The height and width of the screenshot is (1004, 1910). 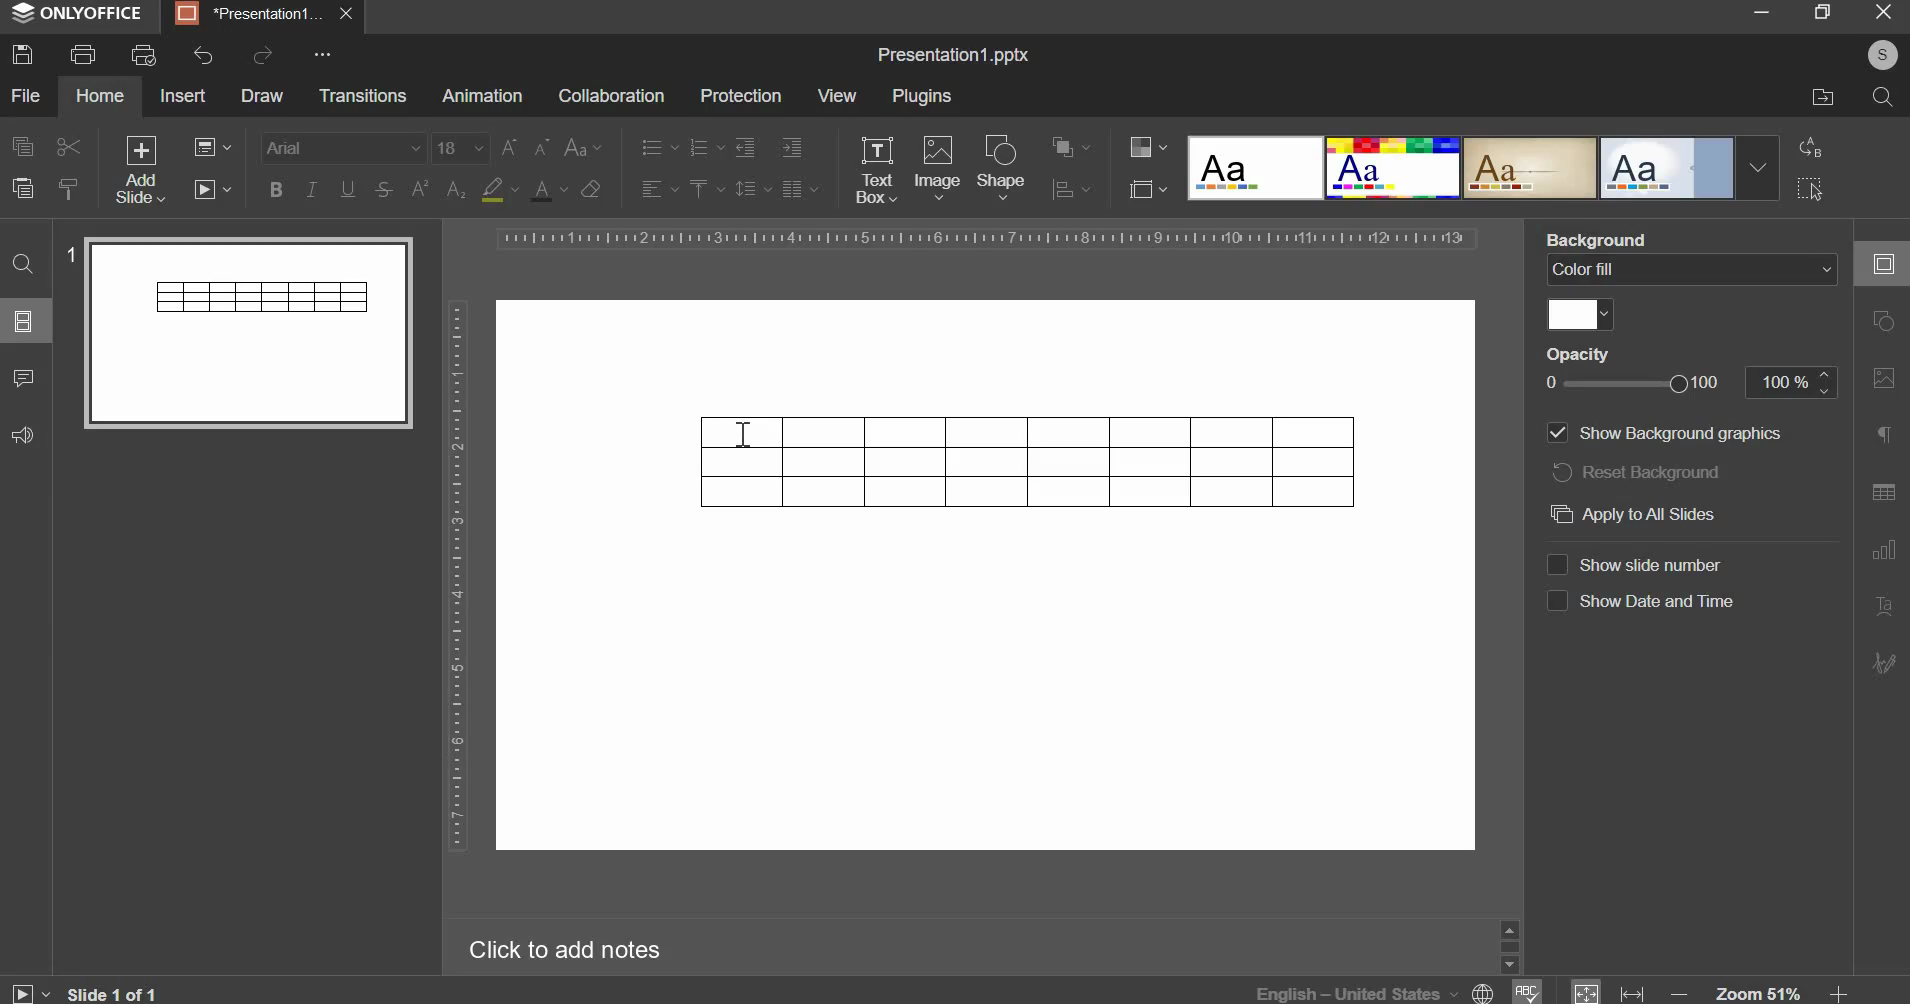 What do you see at coordinates (800, 189) in the screenshot?
I see `justified` at bounding box center [800, 189].